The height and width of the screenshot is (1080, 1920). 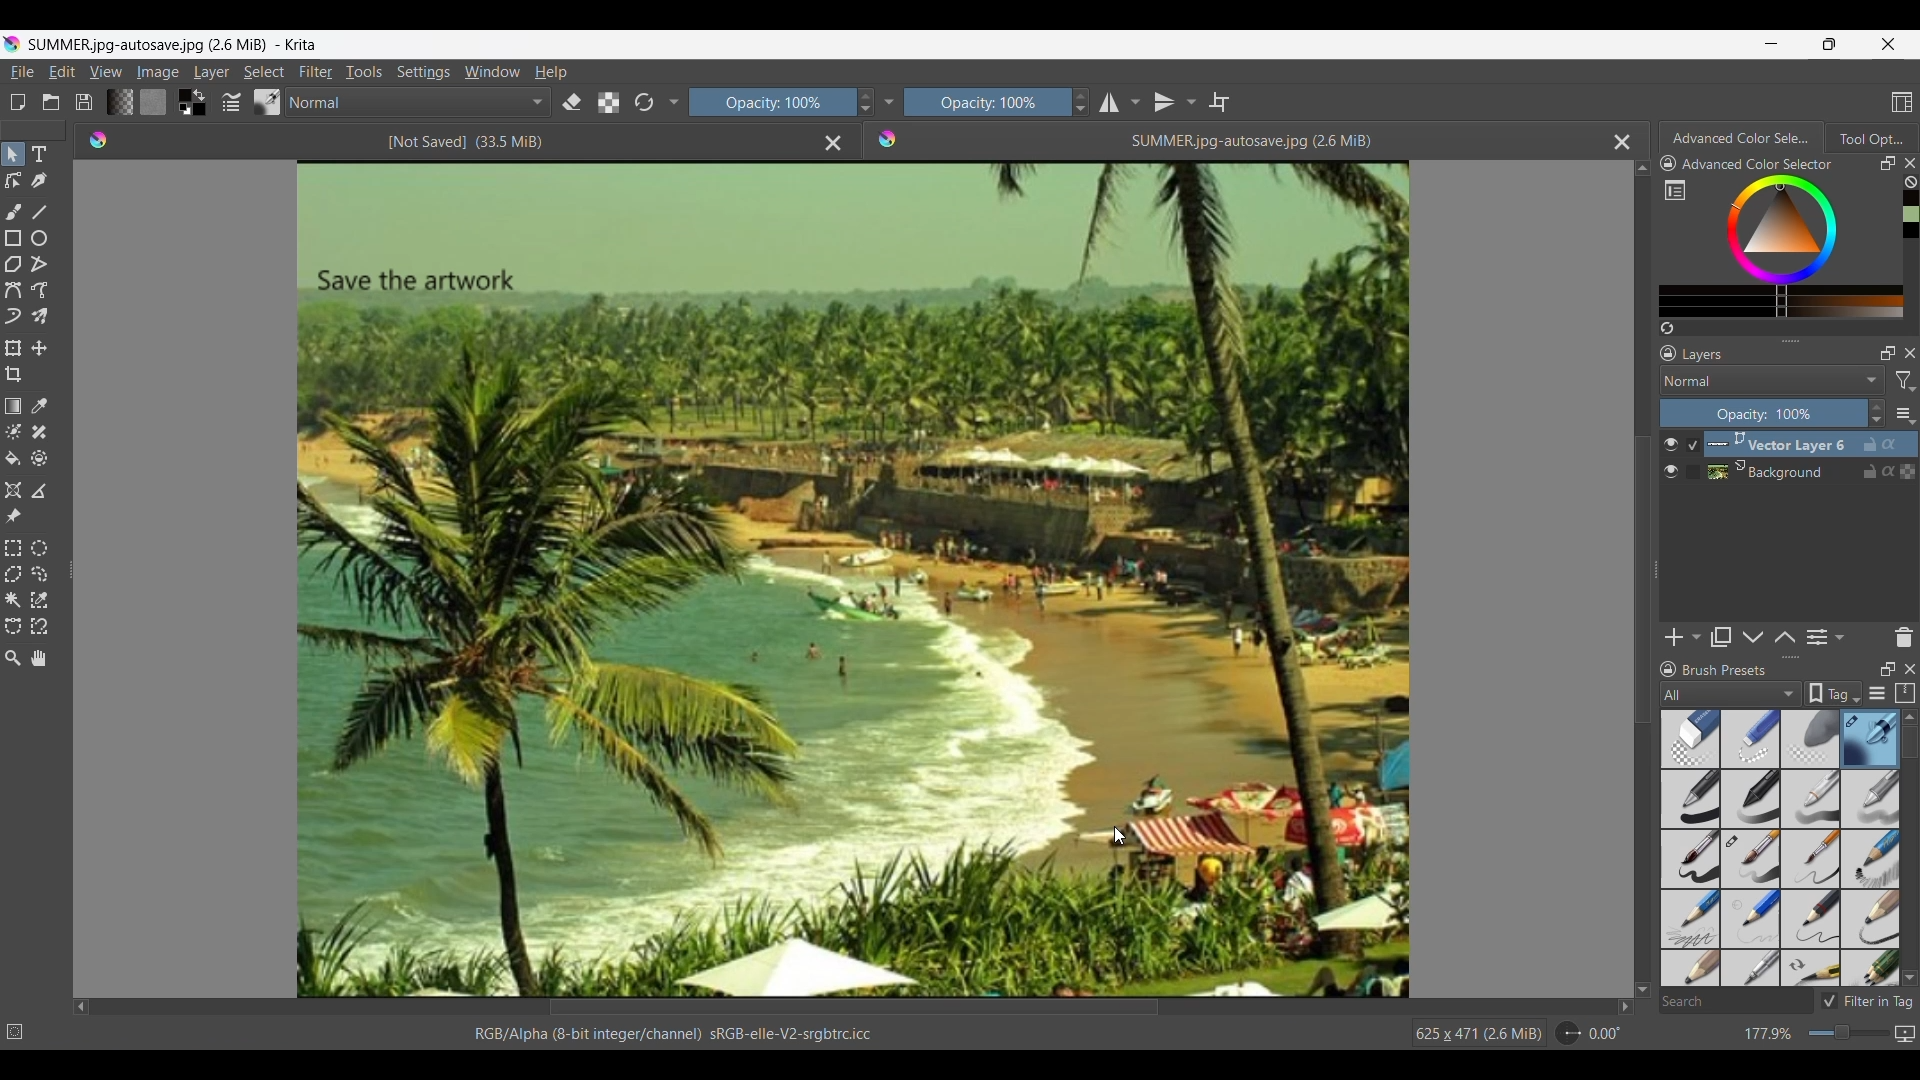 What do you see at coordinates (39, 625) in the screenshot?
I see `Magnetic curve selection tool` at bounding box center [39, 625].